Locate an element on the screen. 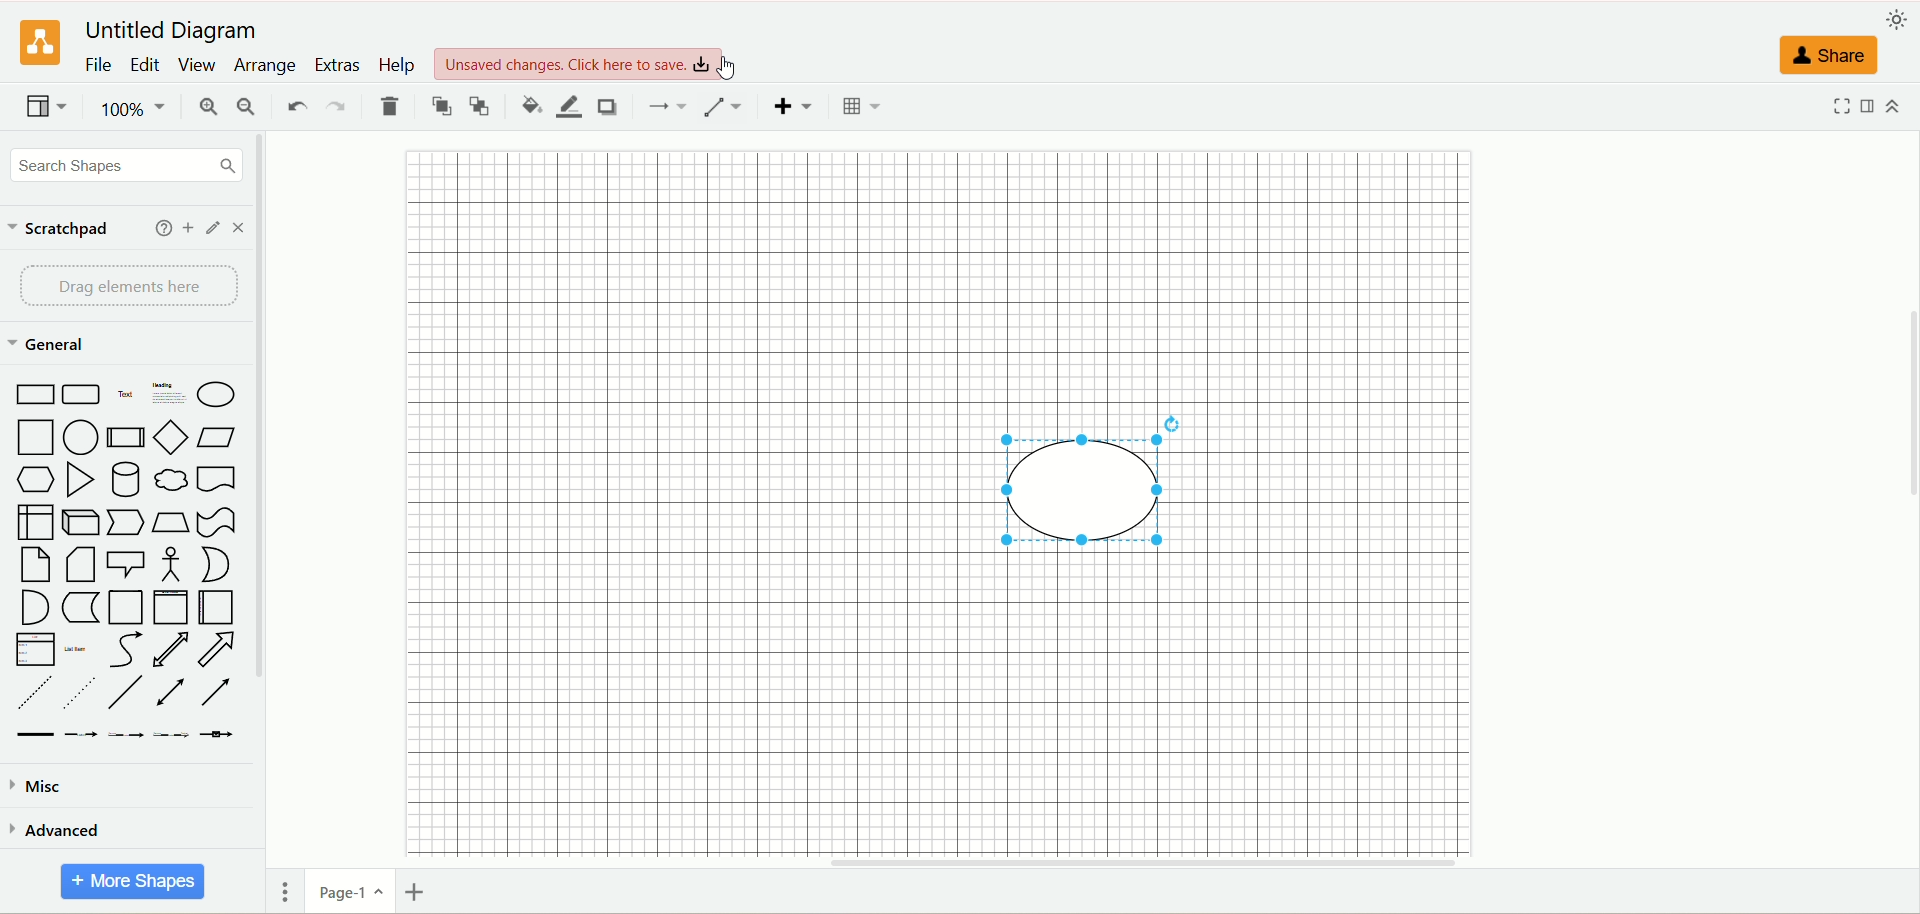  process is located at coordinates (126, 438).